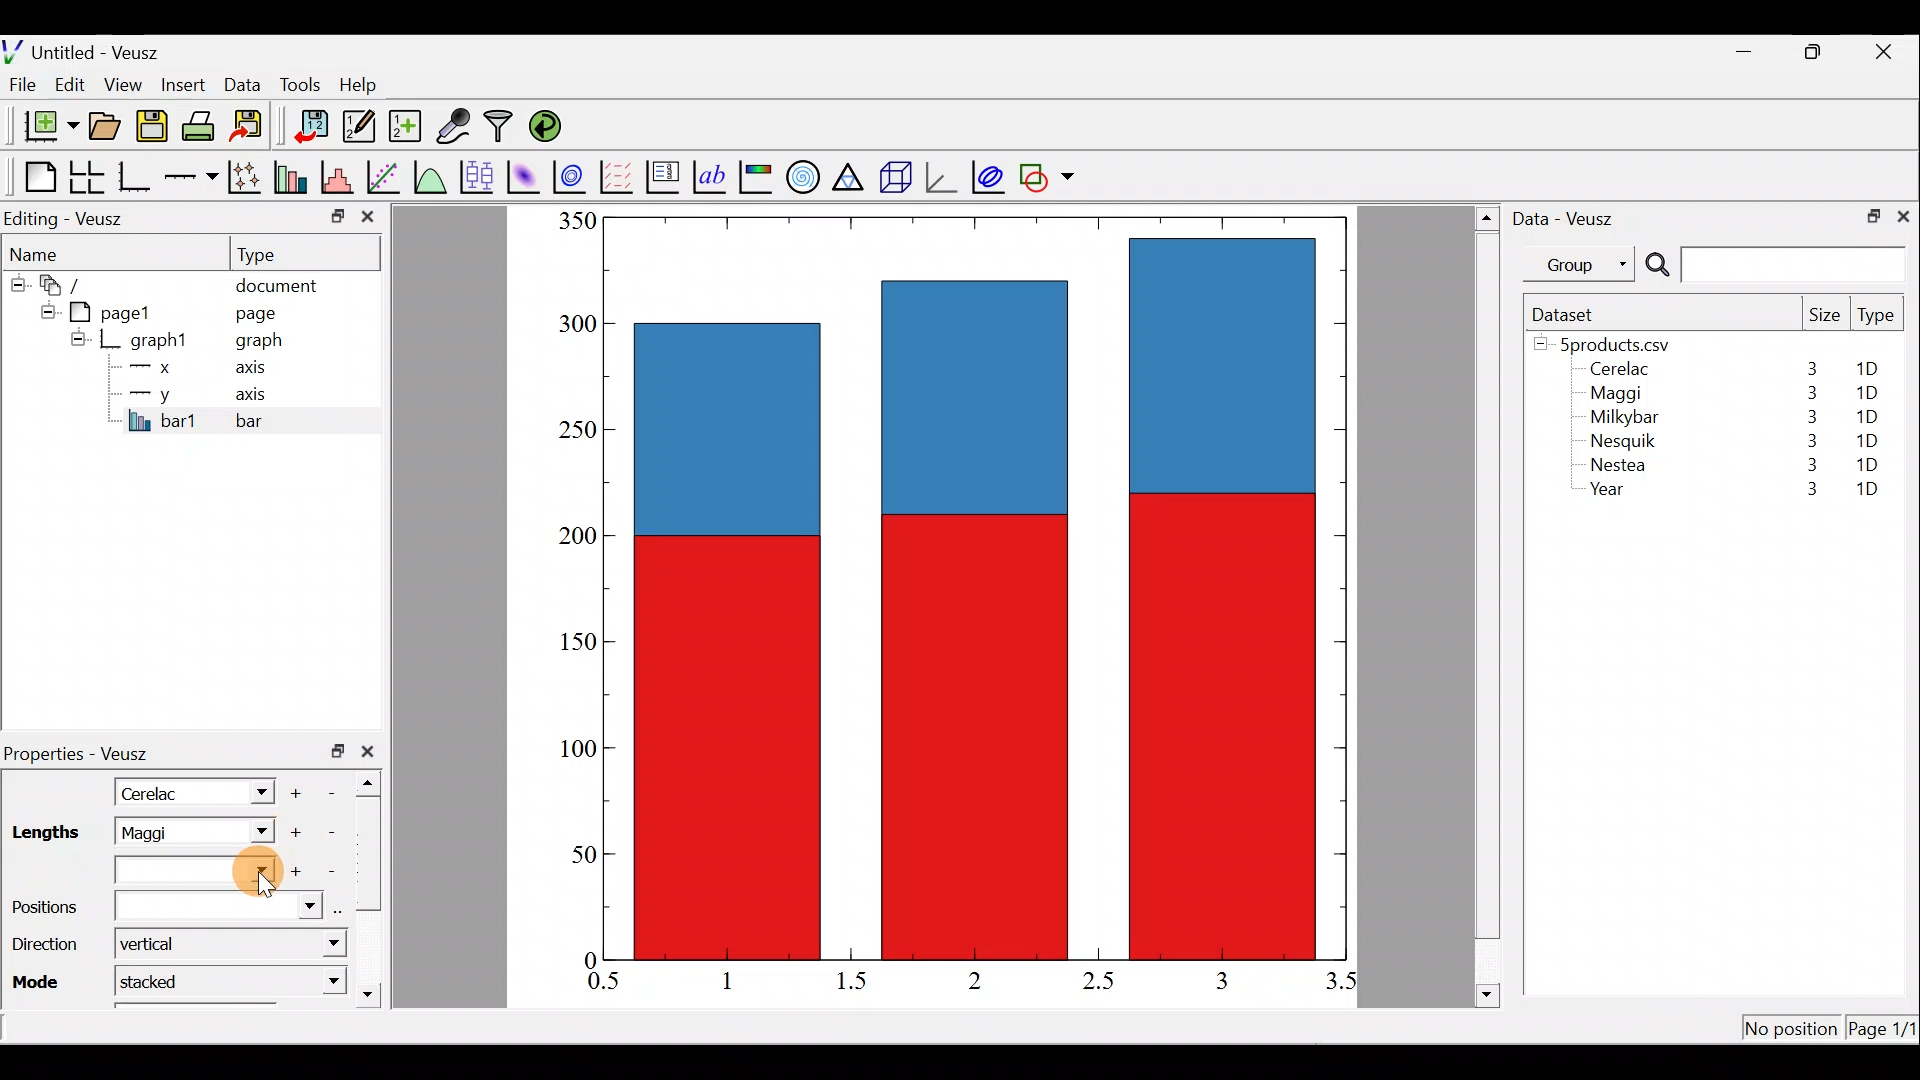 The height and width of the screenshot is (1080, 1920). What do you see at coordinates (254, 312) in the screenshot?
I see `page` at bounding box center [254, 312].